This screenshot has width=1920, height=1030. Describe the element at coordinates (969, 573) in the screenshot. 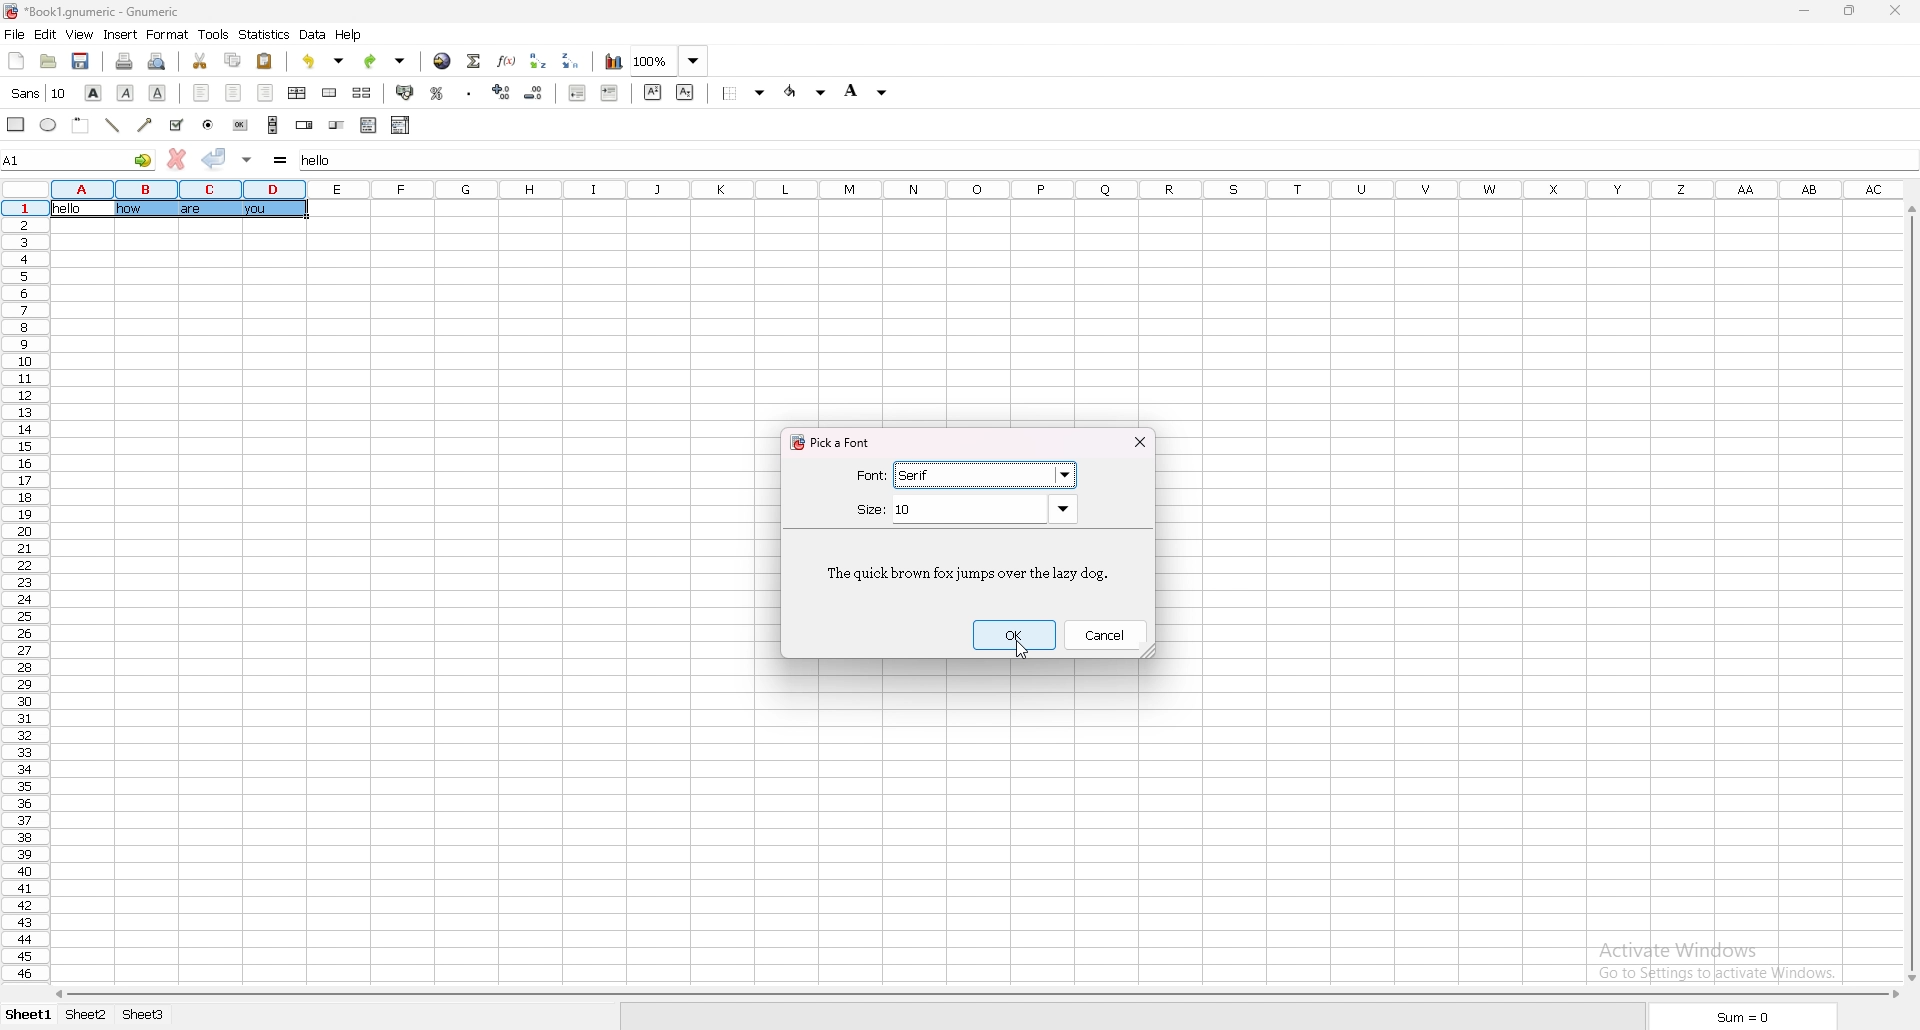

I see `sample text` at that location.